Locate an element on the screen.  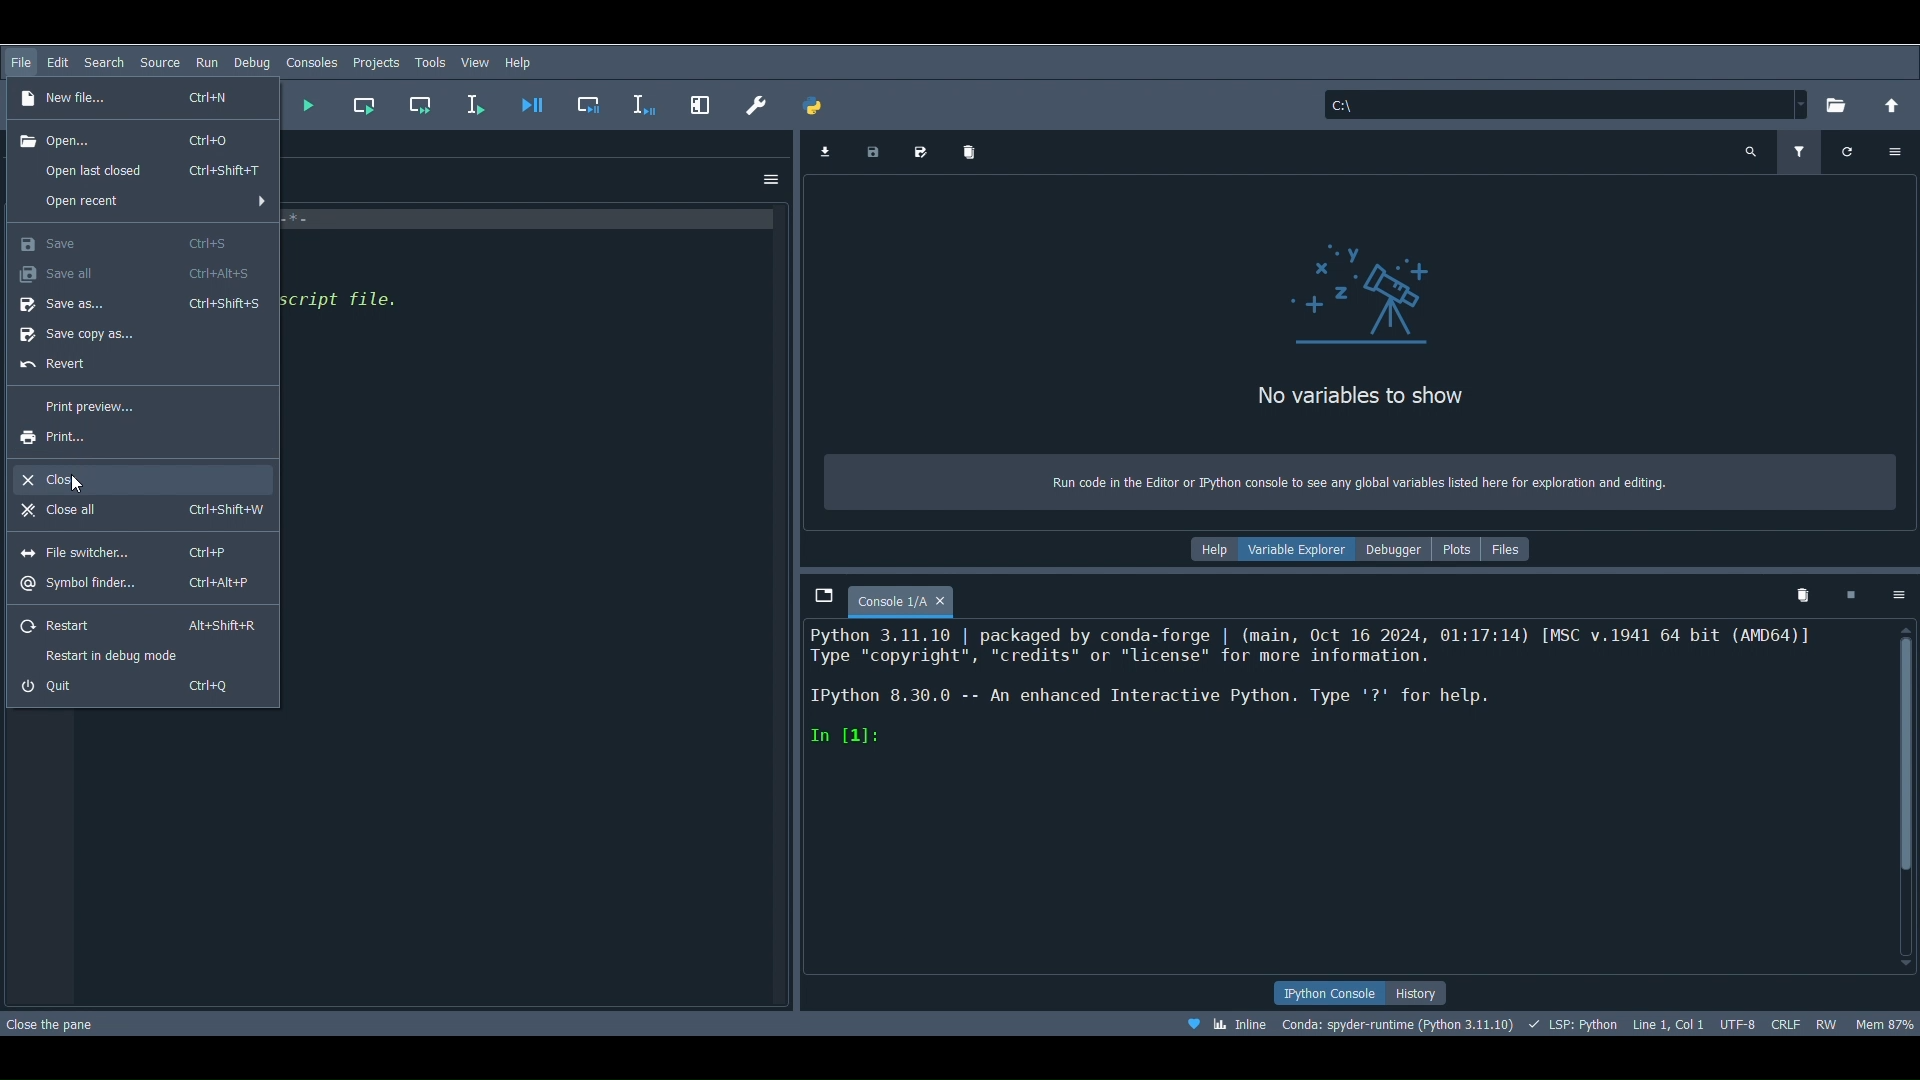
Cursor position is located at coordinates (1669, 1022).